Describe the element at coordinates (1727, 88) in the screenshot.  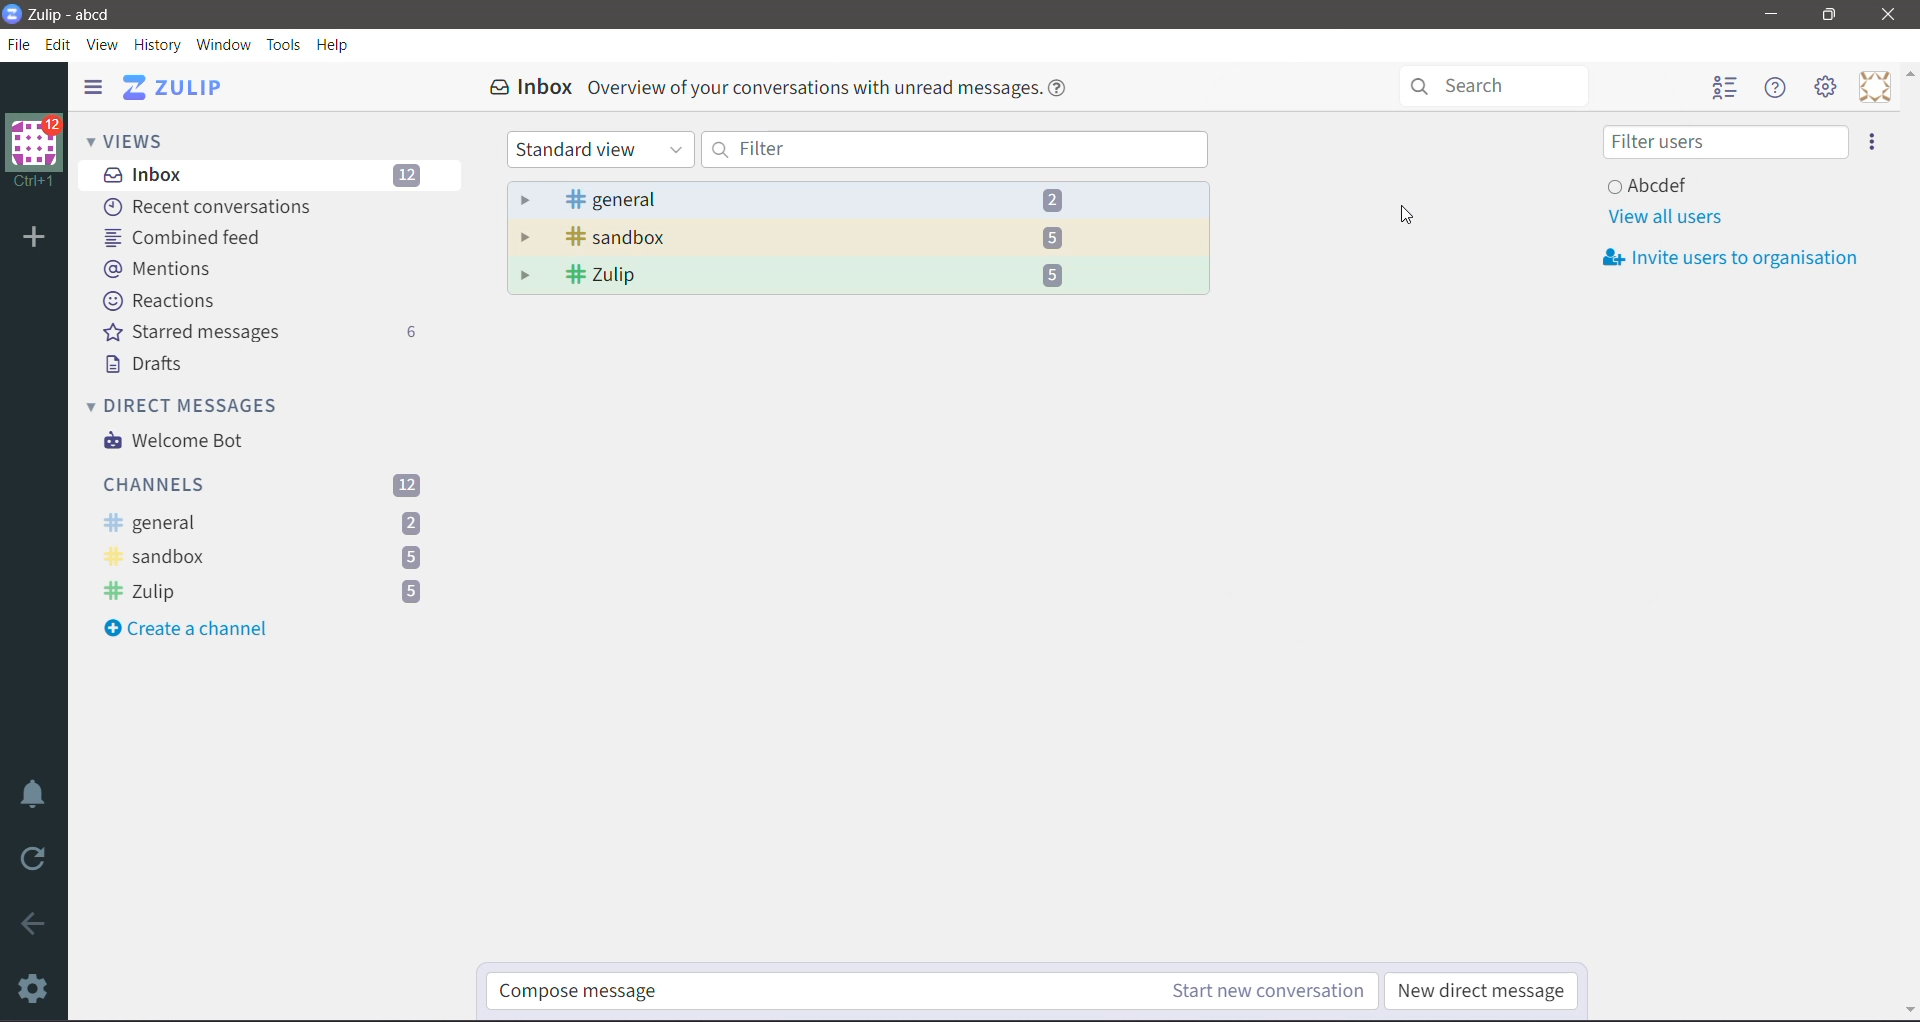
I see `Hide user list` at that location.